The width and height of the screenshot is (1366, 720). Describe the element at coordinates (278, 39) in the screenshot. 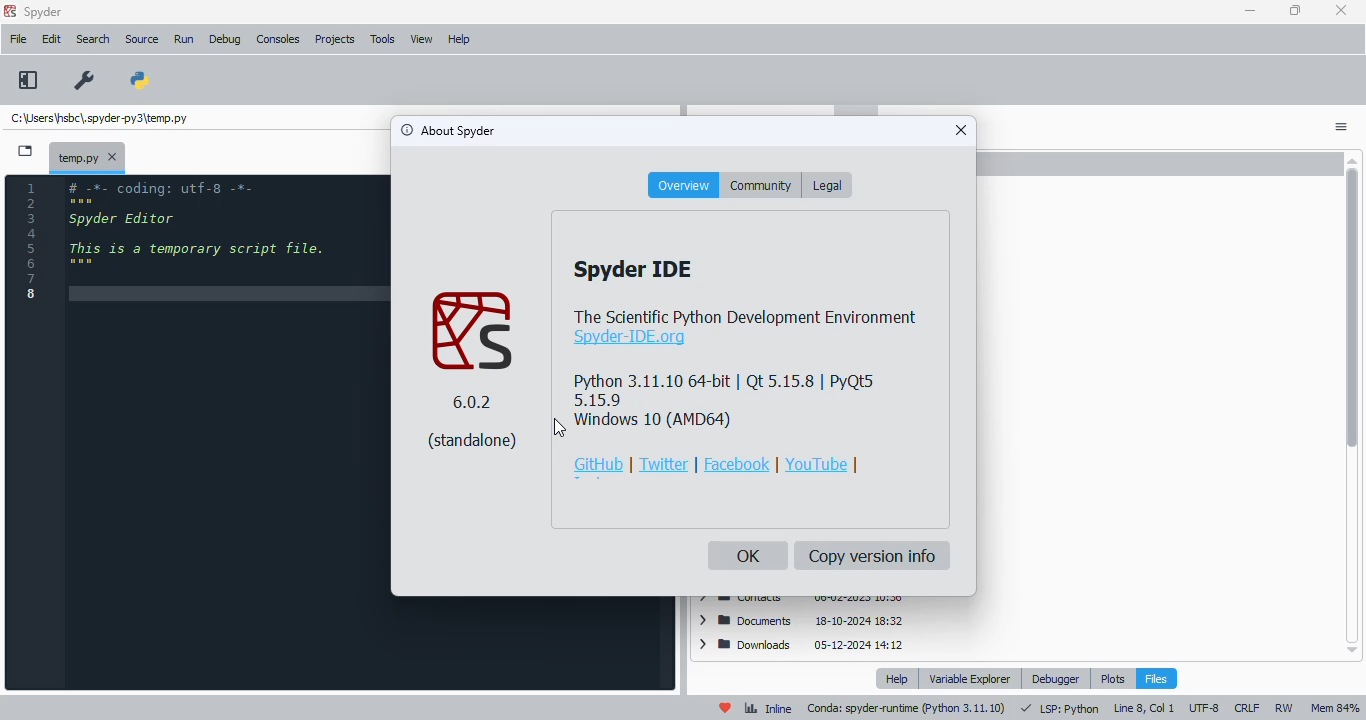

I see `consoles` at that location.